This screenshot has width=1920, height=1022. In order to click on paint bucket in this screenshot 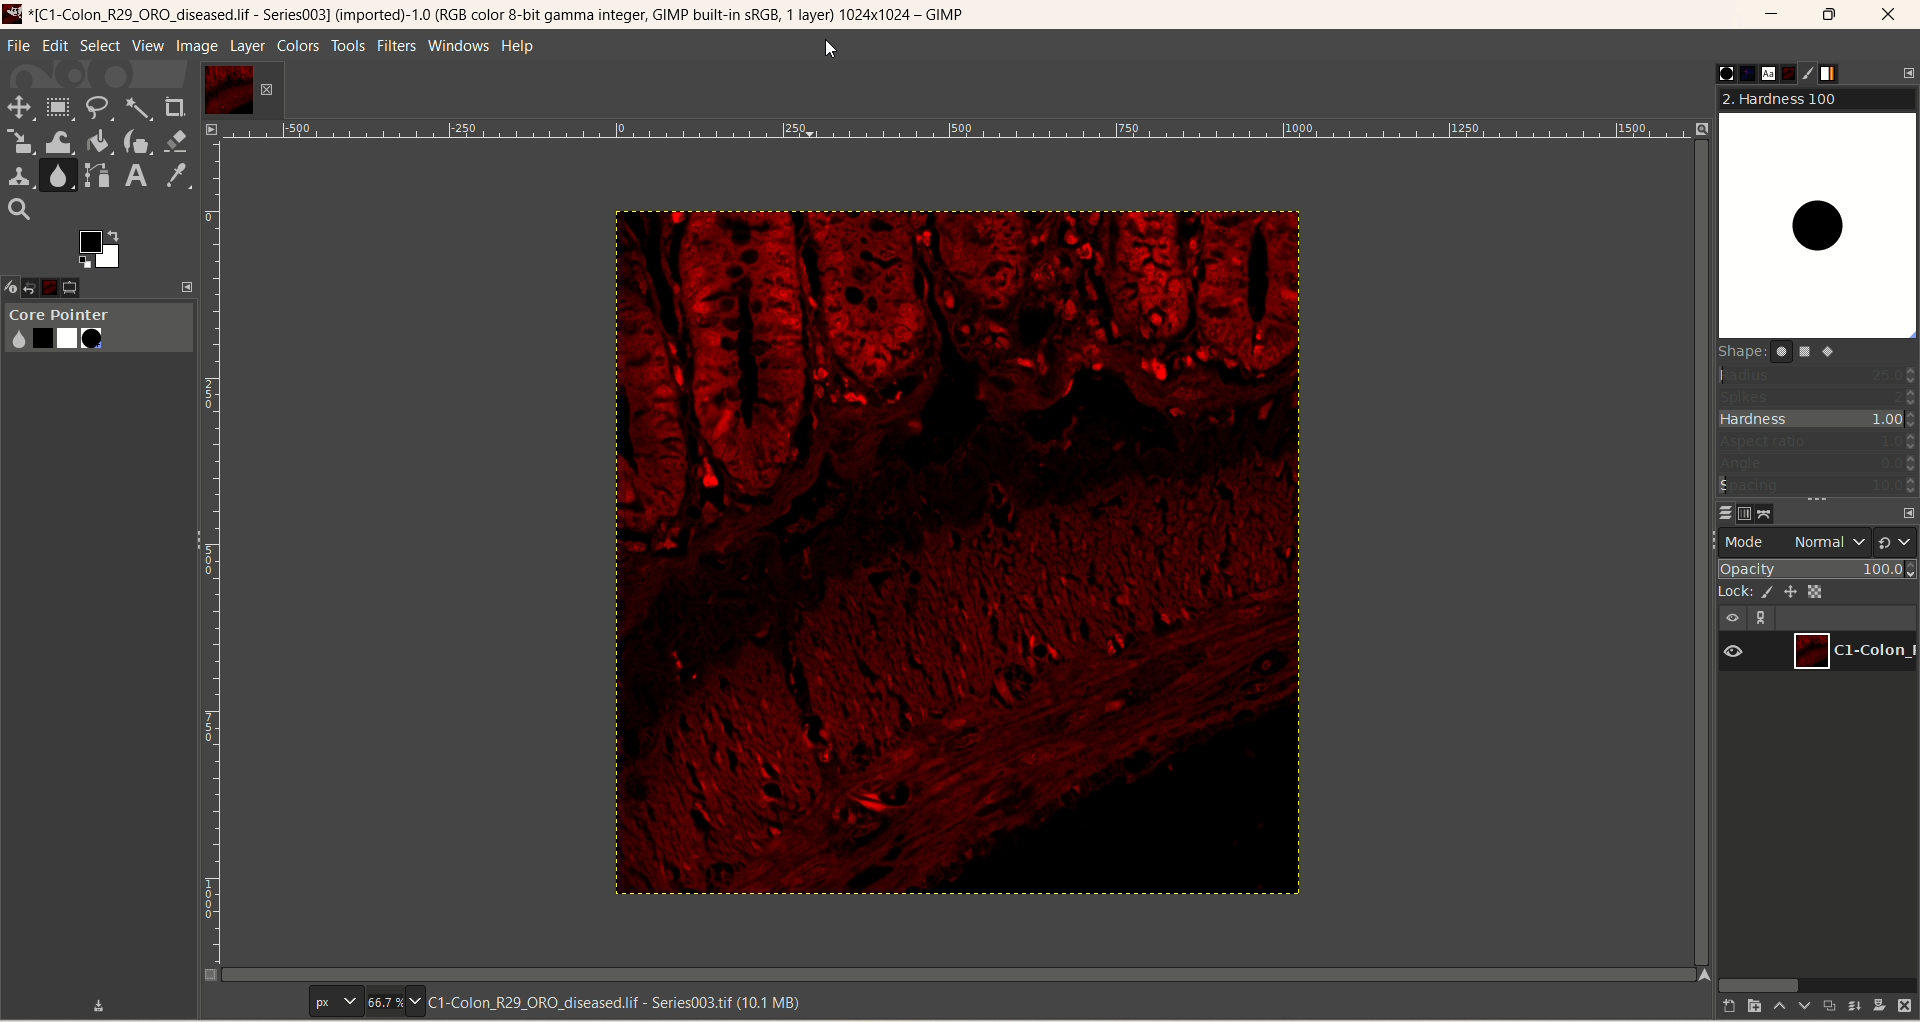, I will do `click(100, 140)`.